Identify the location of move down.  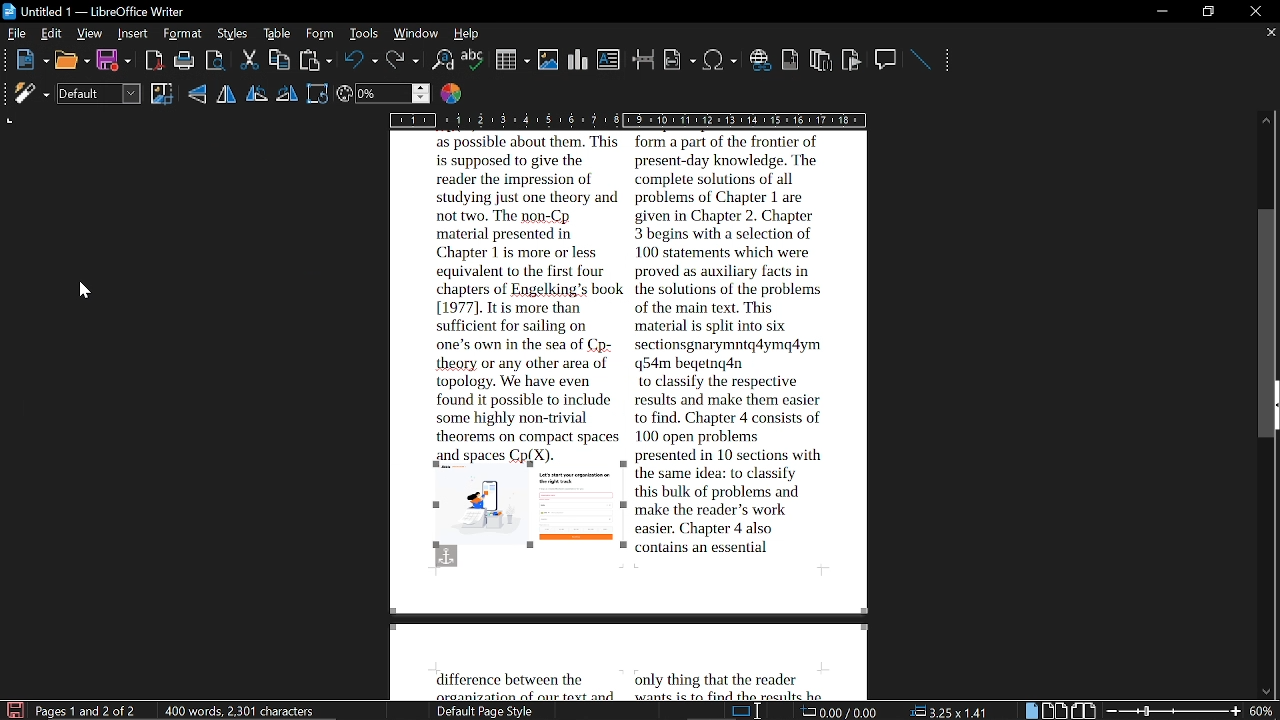
(1267, 688).